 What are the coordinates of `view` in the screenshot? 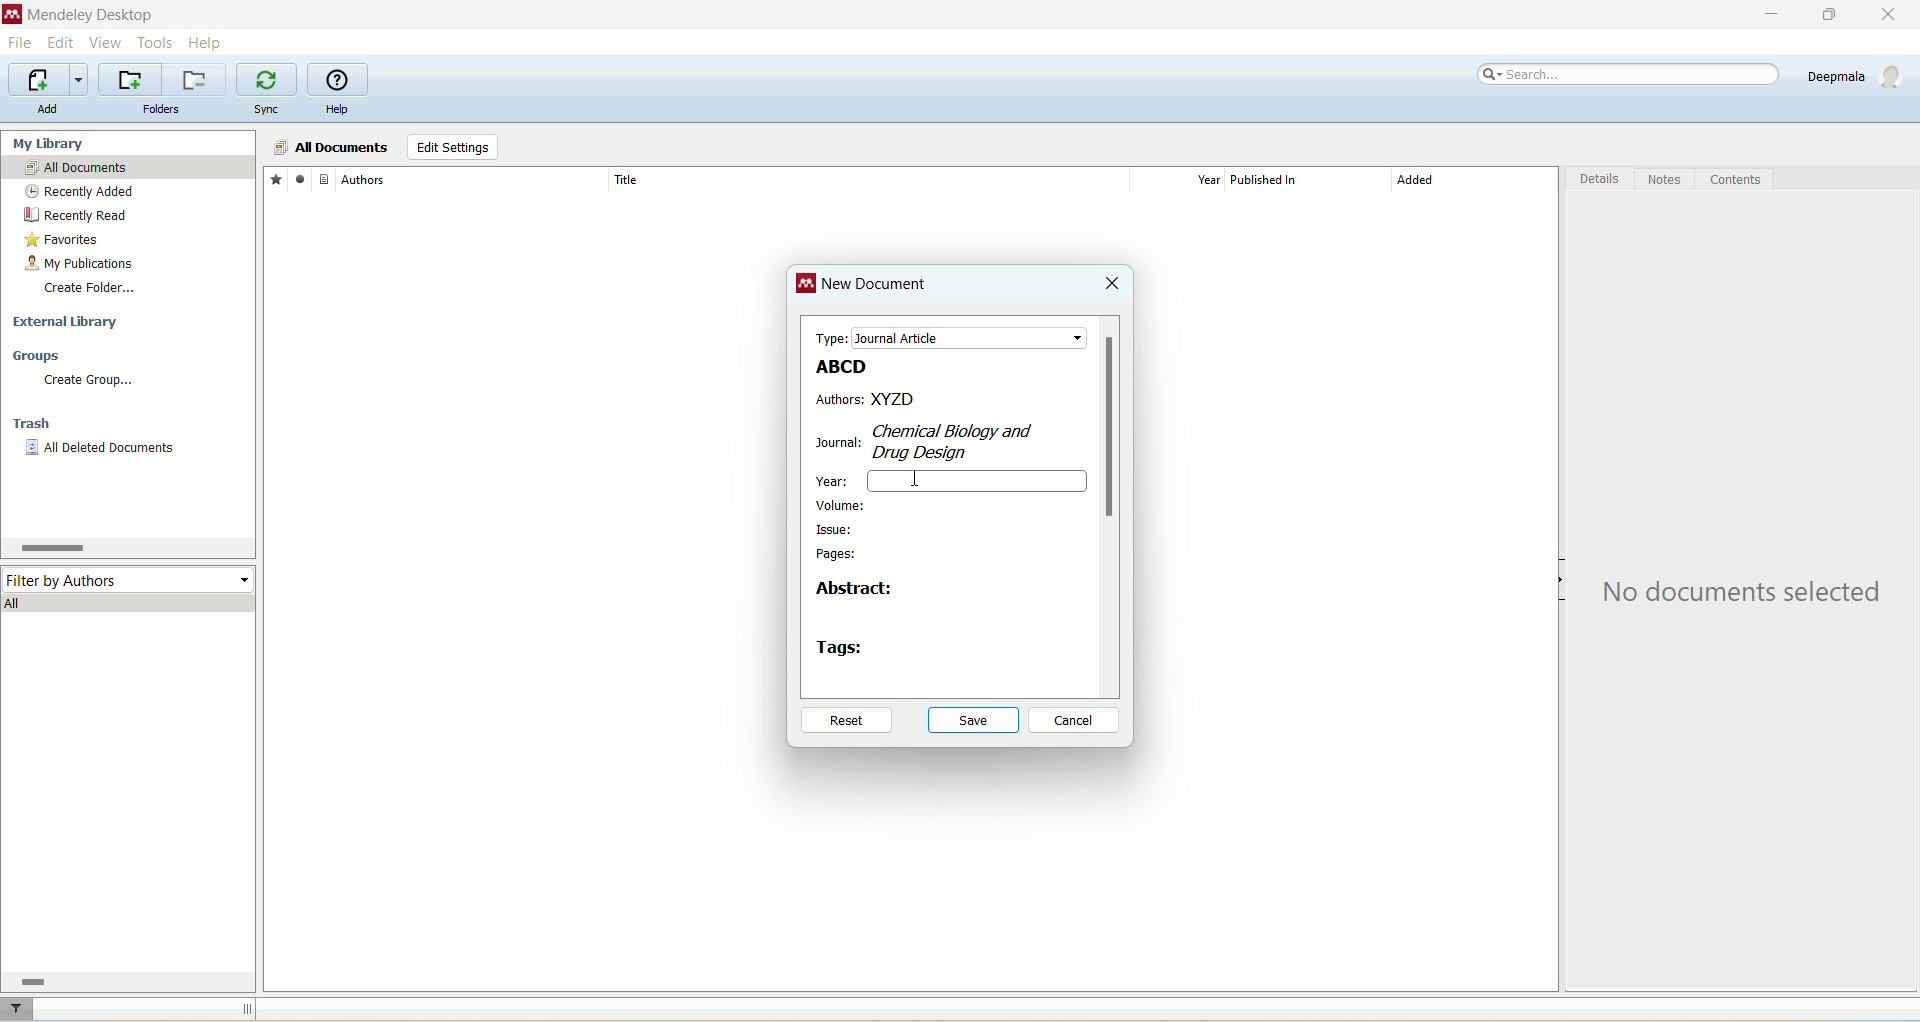 It's located at (107, 43).